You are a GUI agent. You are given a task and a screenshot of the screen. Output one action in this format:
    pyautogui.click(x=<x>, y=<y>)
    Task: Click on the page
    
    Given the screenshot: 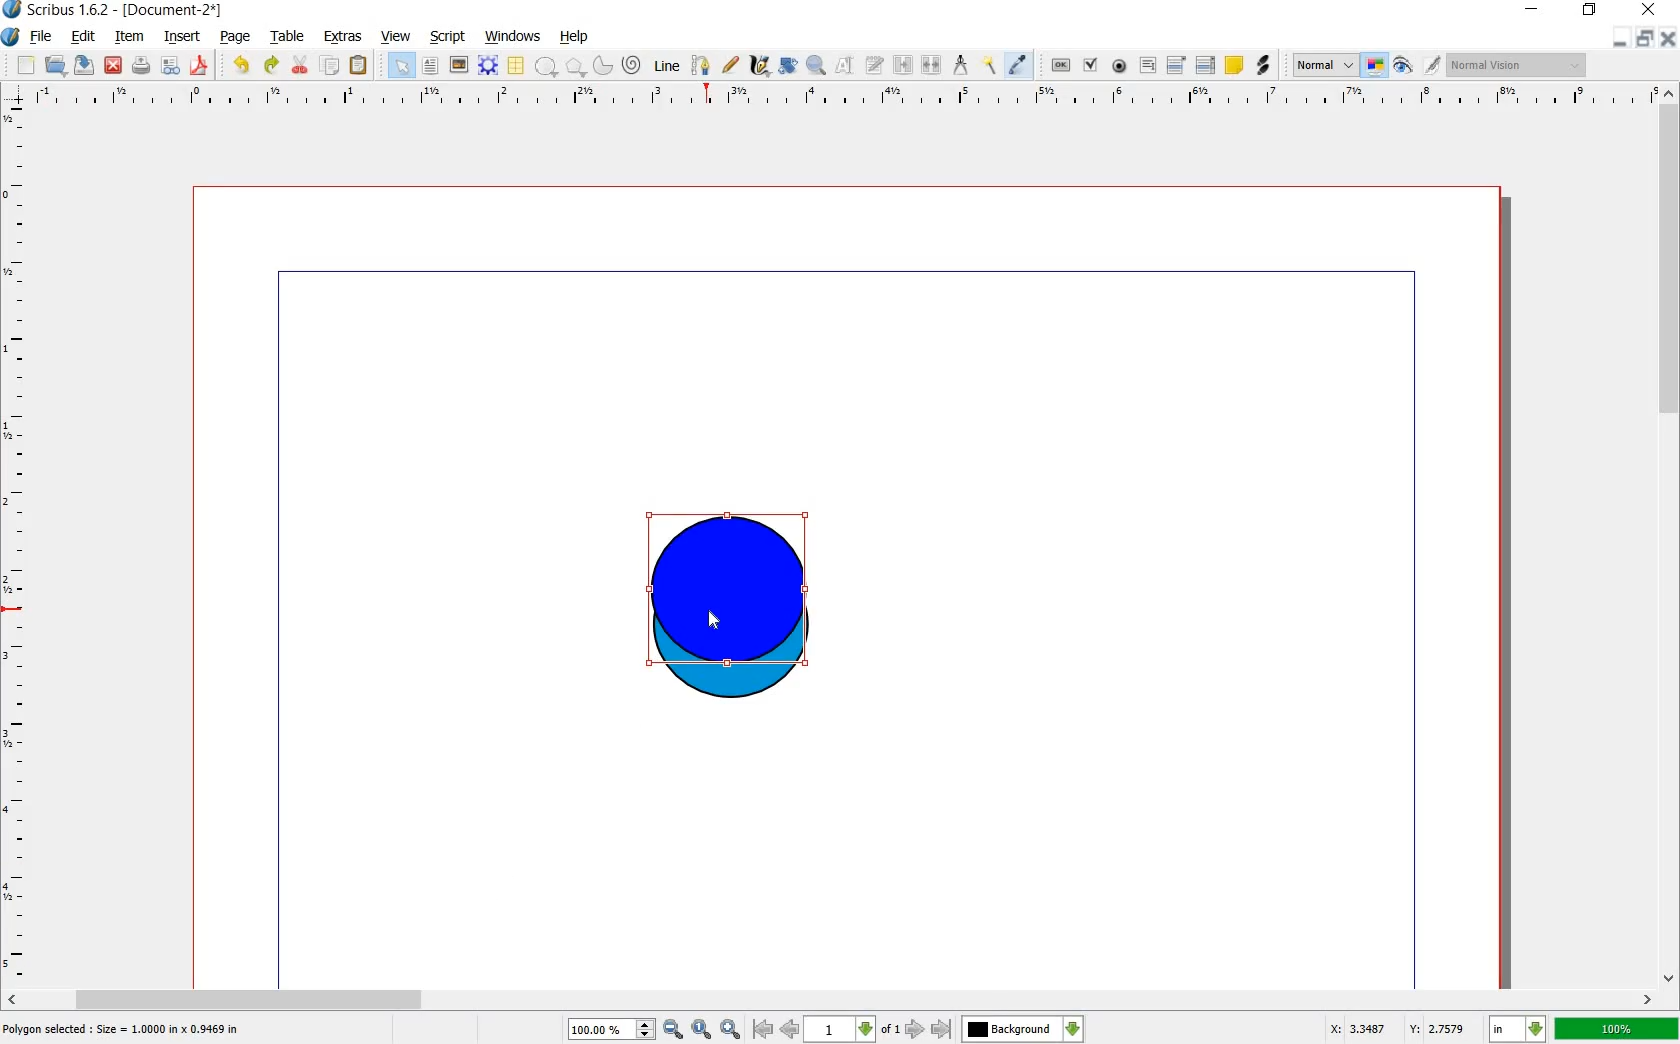 What is the action you would take?
    pyautogui.click(x=238, y=37)
    